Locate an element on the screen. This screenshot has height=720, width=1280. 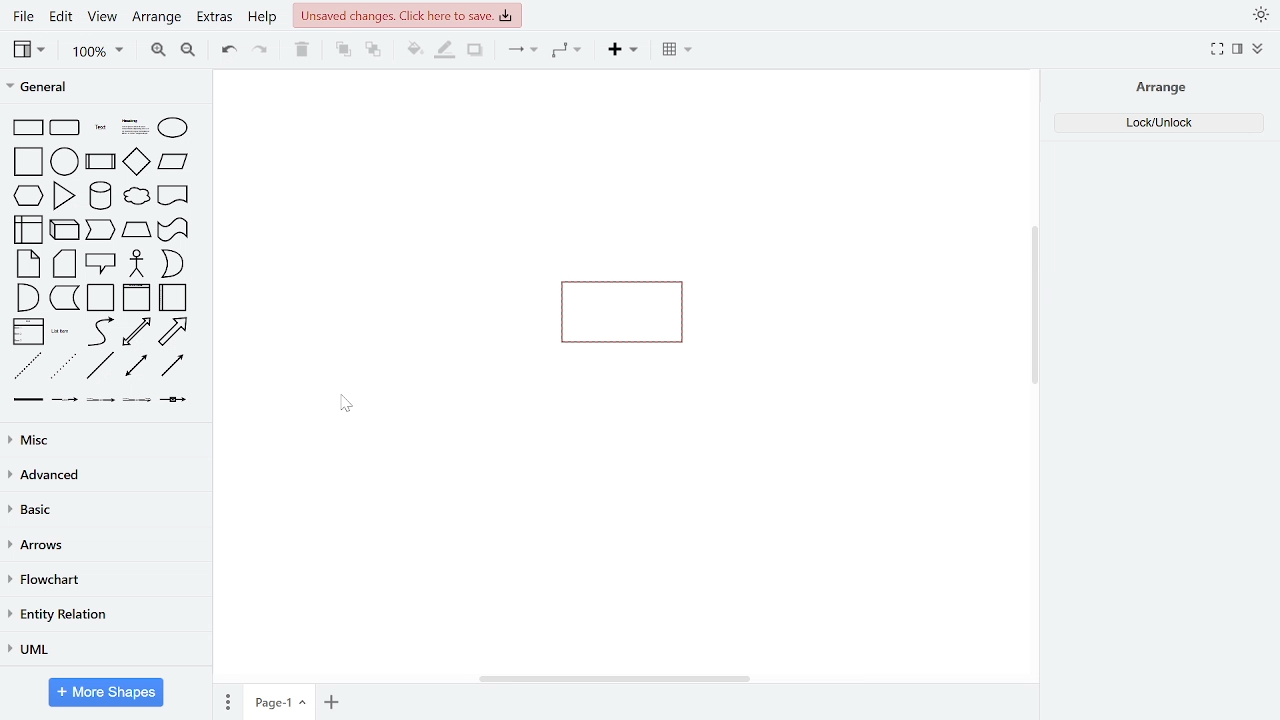
and is located at coordinates (27, 298).